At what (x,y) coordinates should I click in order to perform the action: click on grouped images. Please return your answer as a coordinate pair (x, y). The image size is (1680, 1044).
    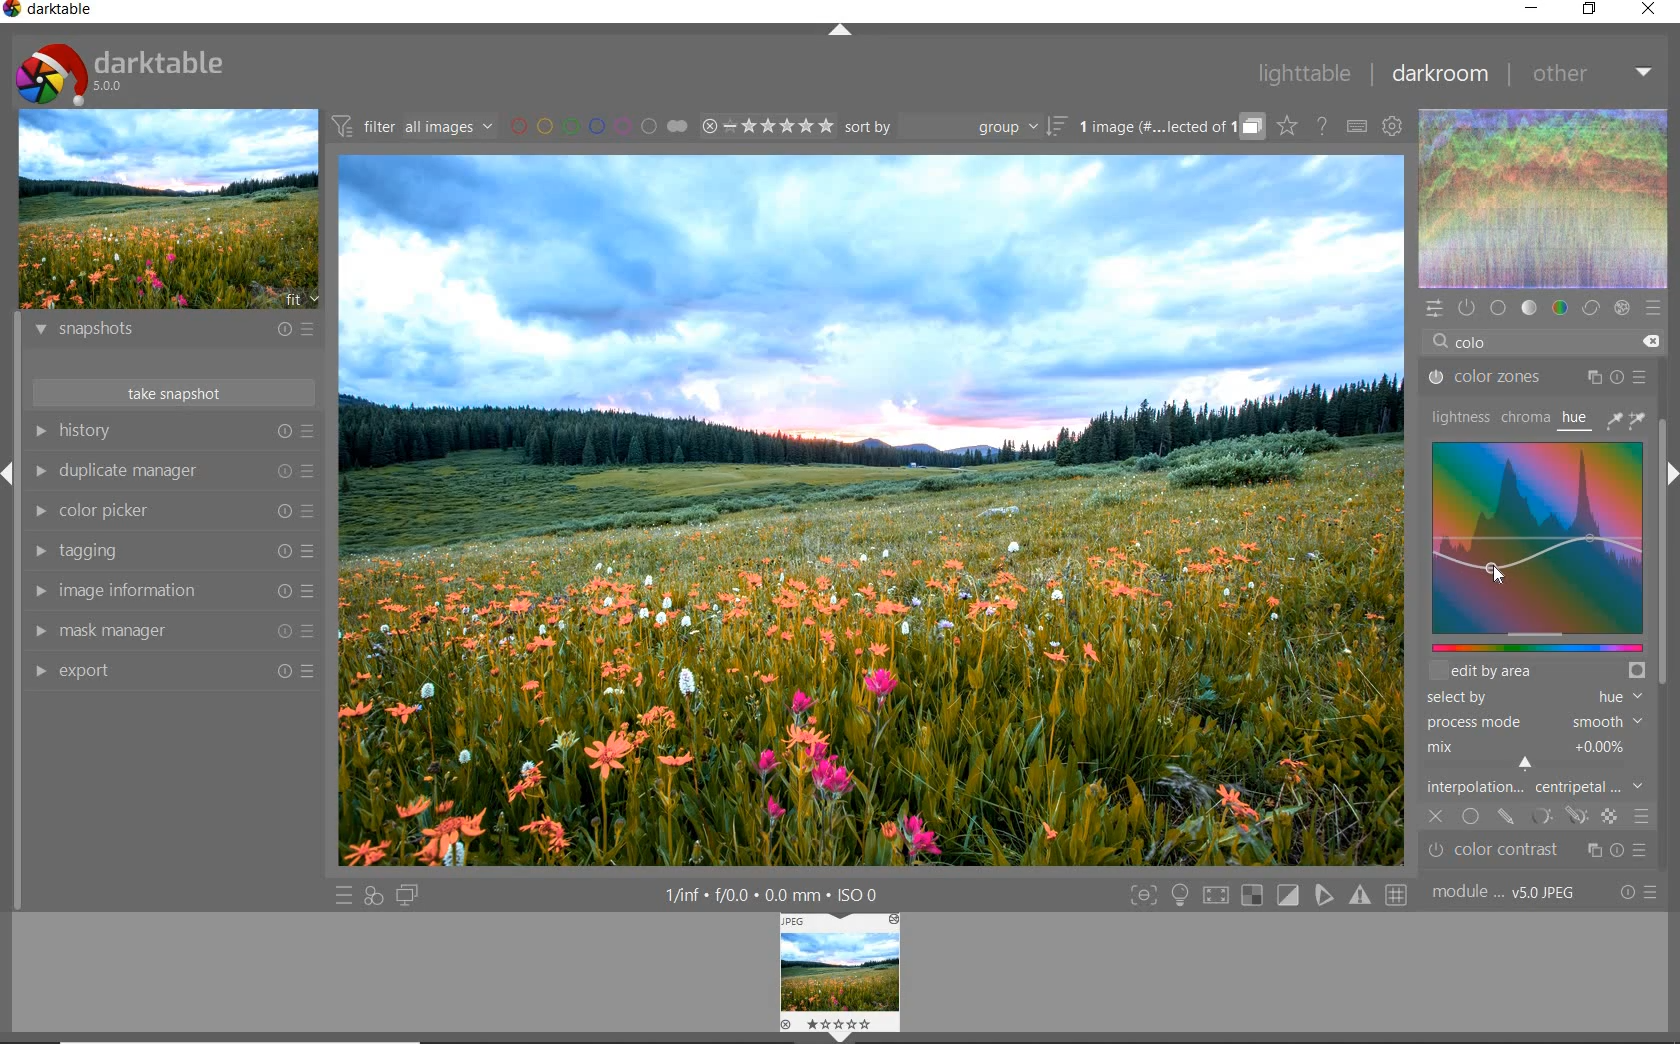
    Looking at the image, I should click on (1169, 128).